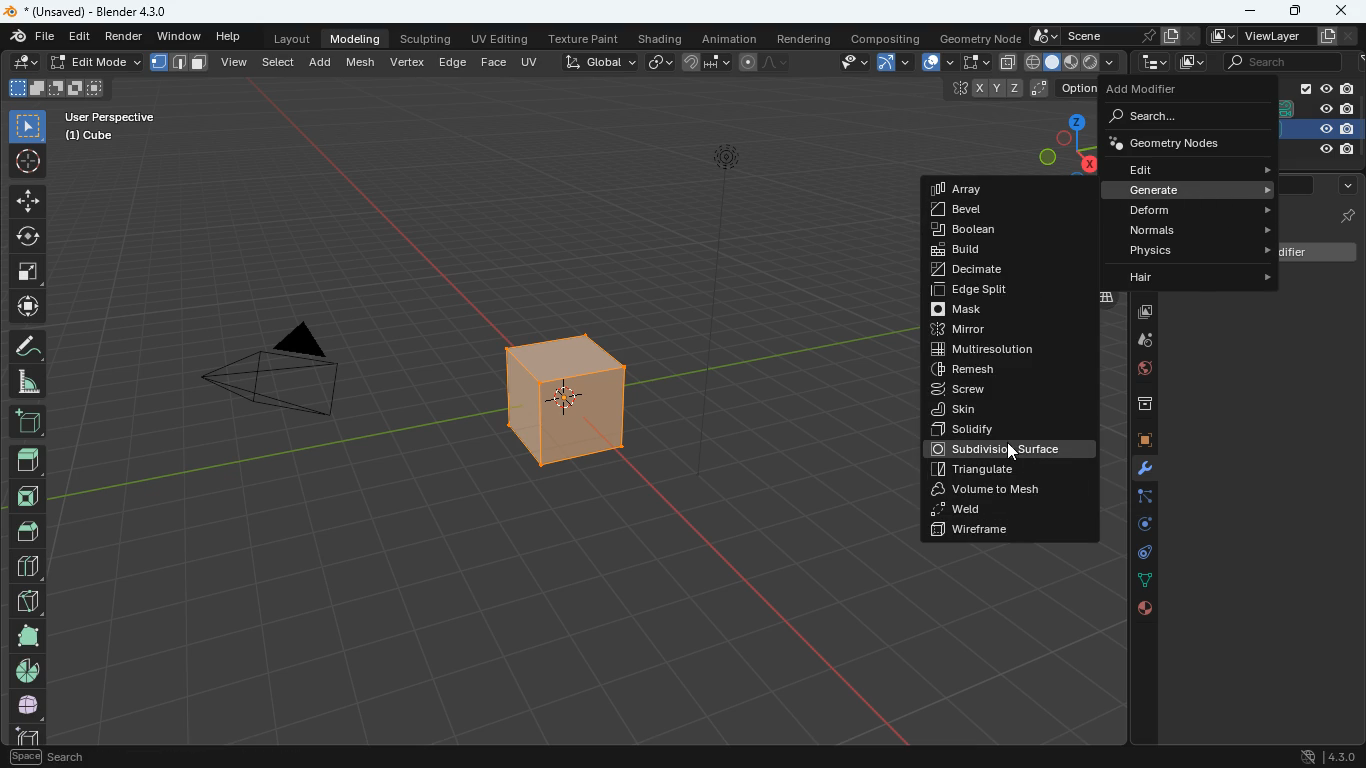 This screenshot has height=768, width=1366. What do you see at coordinates (1073, 61) in the screenshot?
I see `shape` at bounding box center [1073, 61].